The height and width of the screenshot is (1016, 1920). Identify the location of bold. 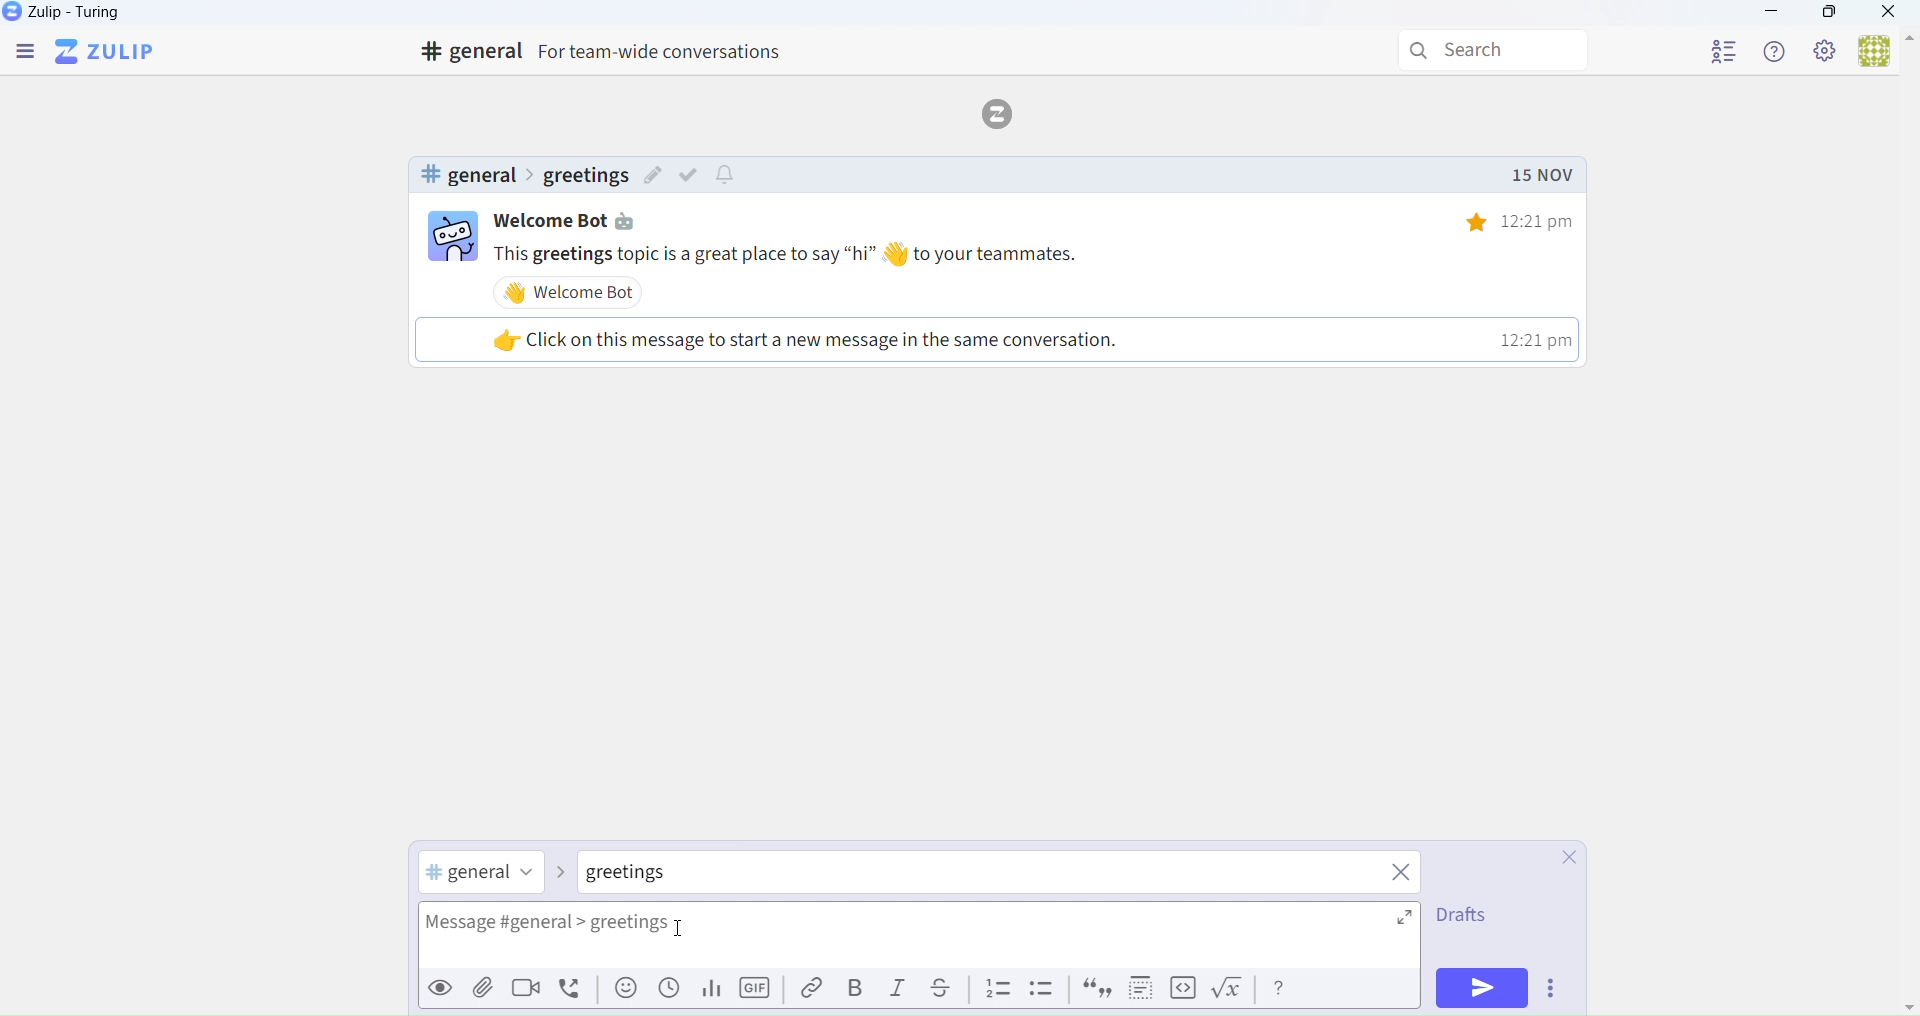
(852, 991).